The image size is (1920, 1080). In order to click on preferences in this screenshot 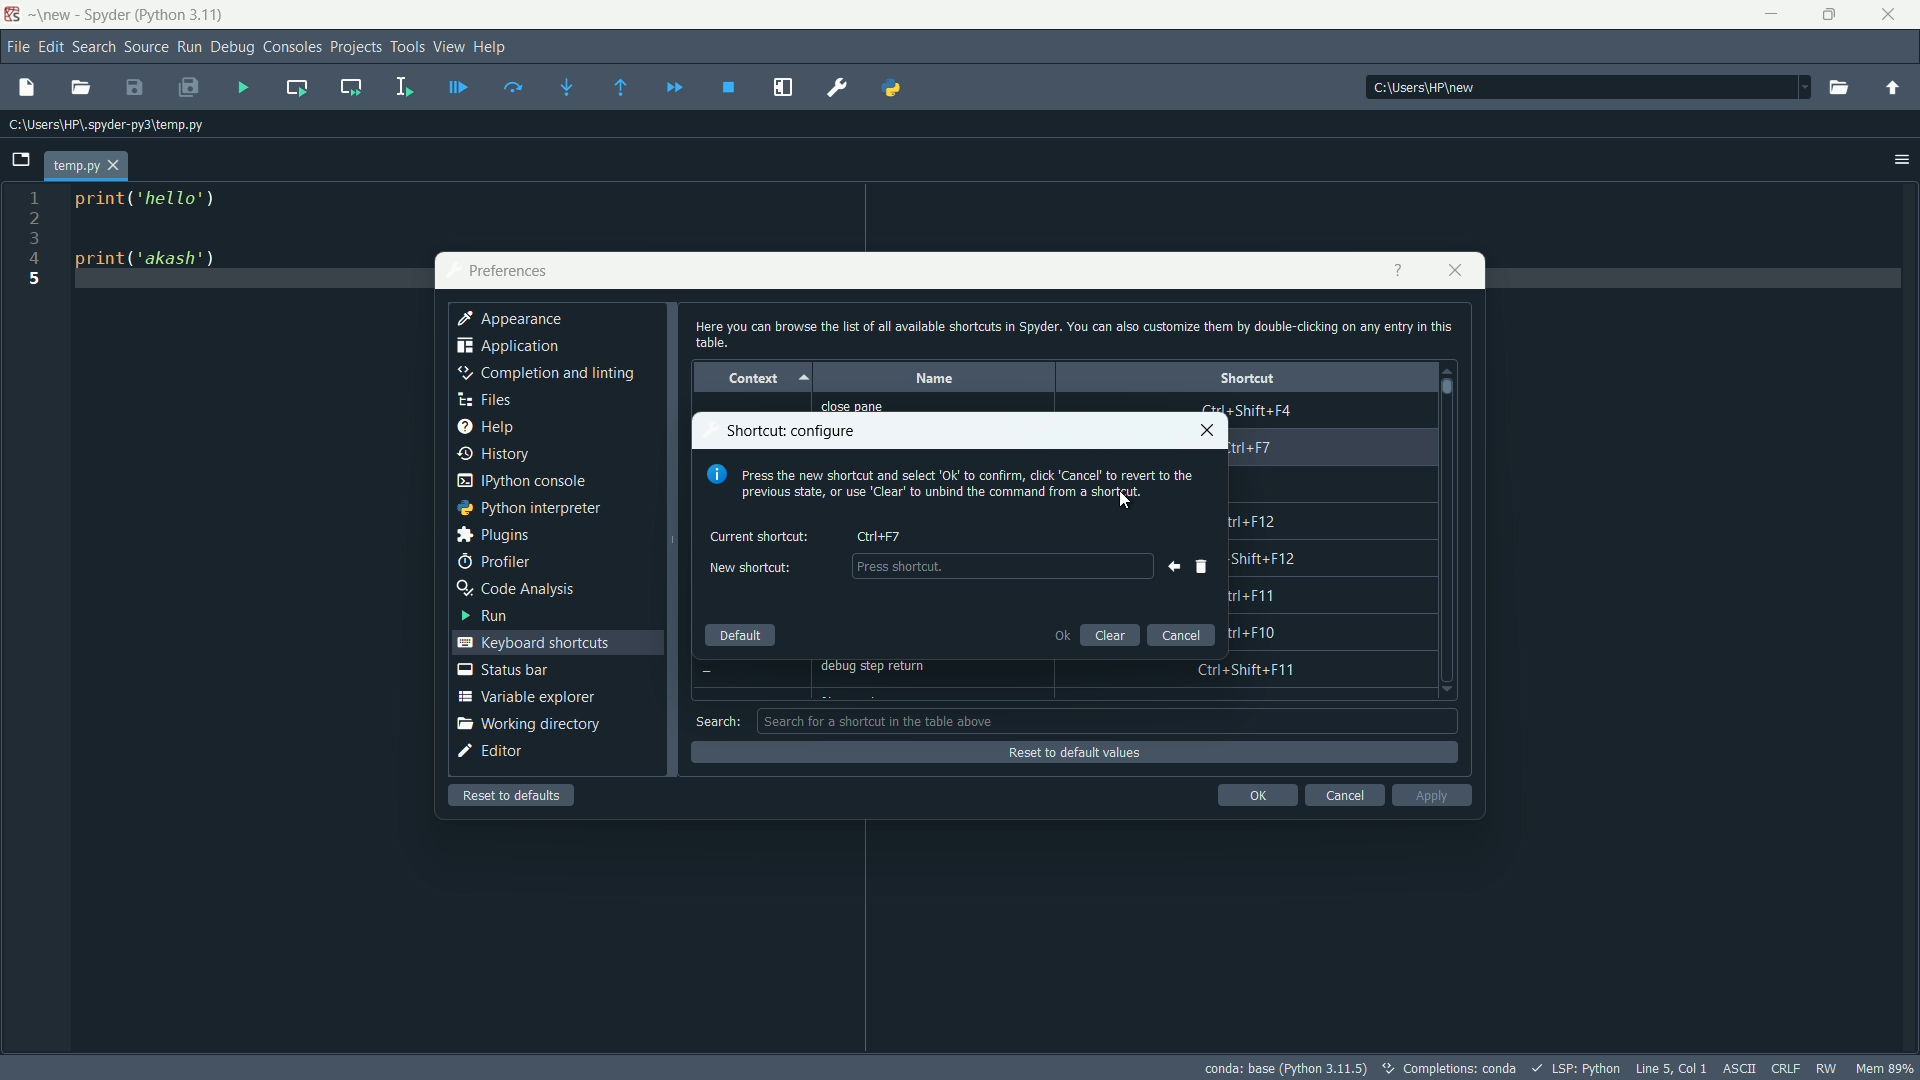, I will do `click(839, 88)`.